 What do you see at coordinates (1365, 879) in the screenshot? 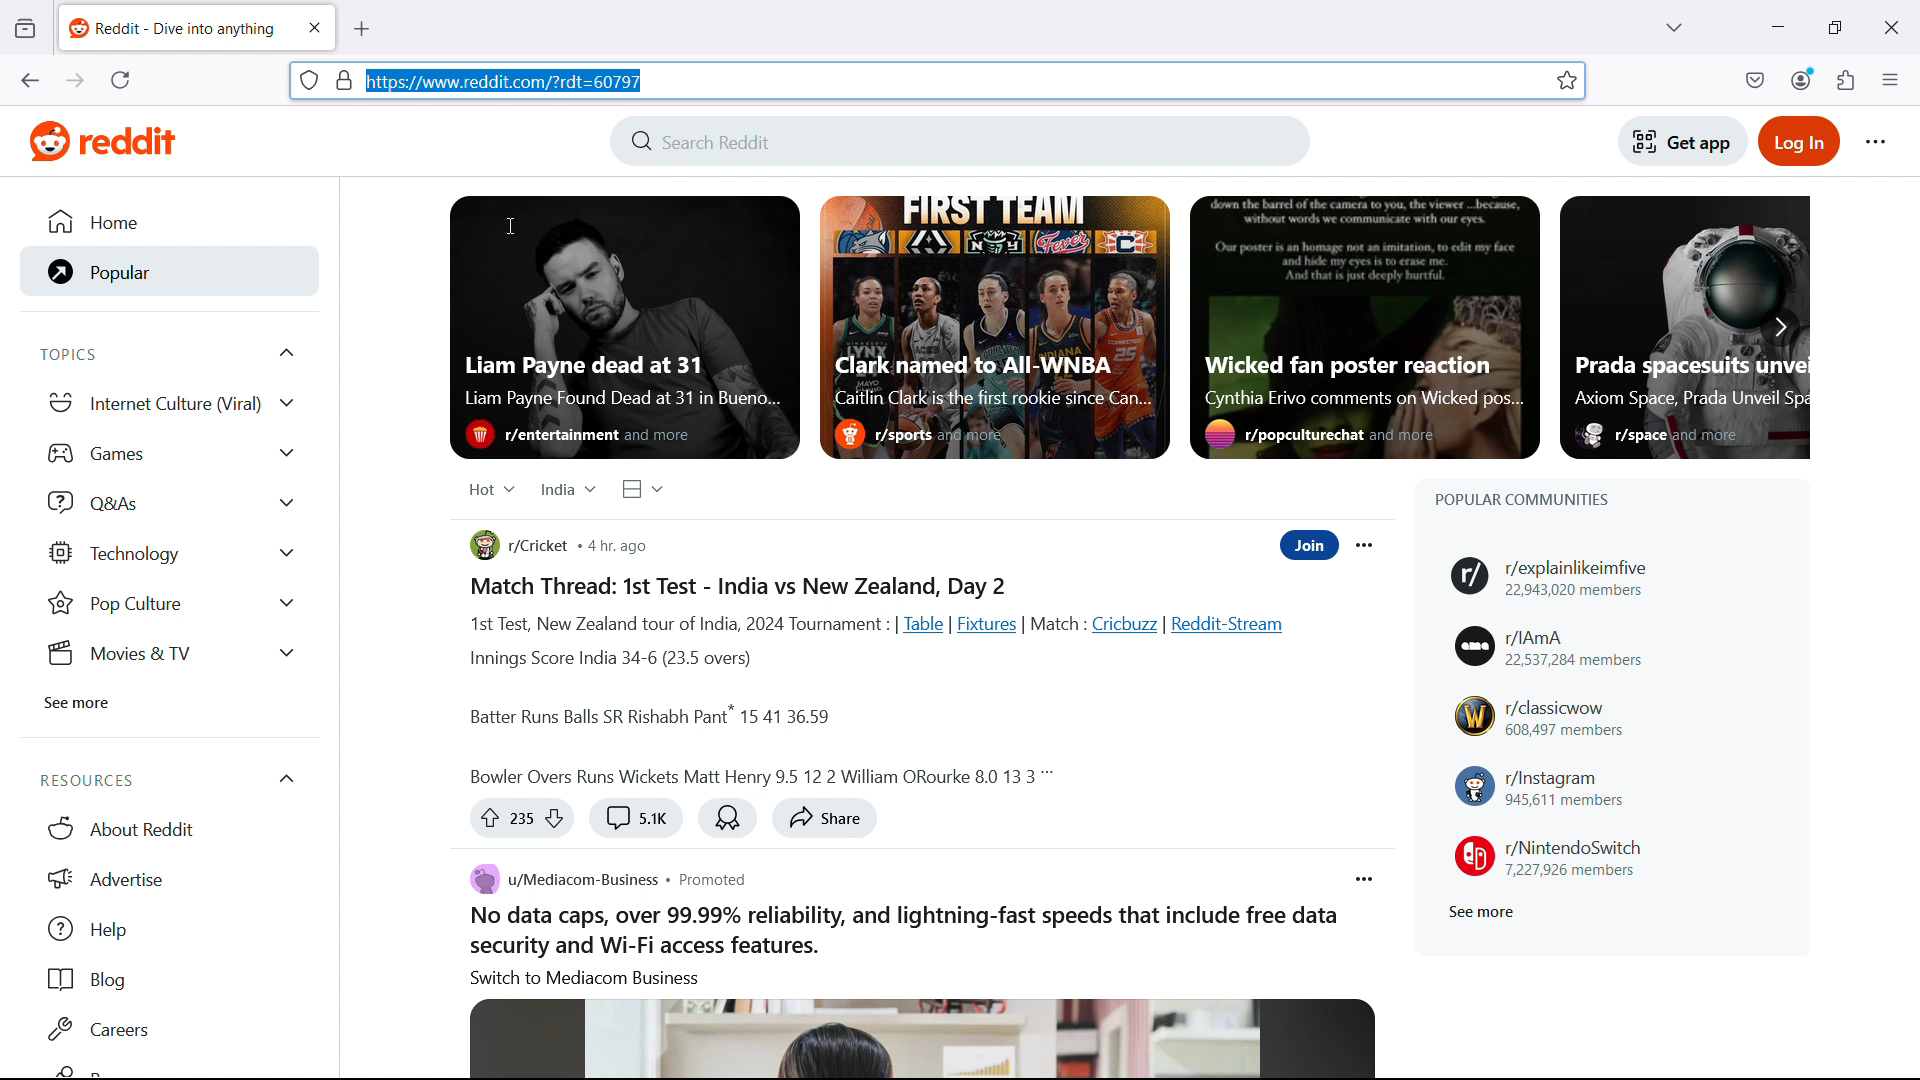
I see `Post options` at bounding box center [1365, 879].